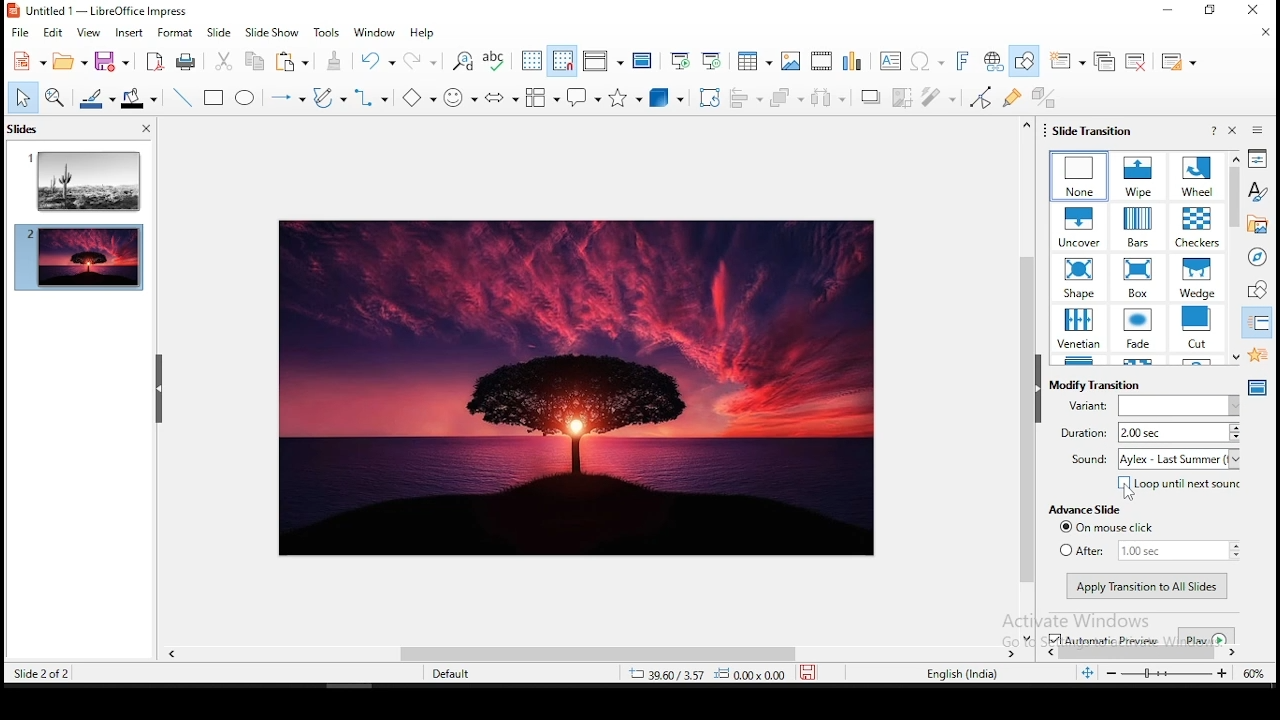 This screenshot has height=720, width=1280. I want to click on help, so click(1214, 131).